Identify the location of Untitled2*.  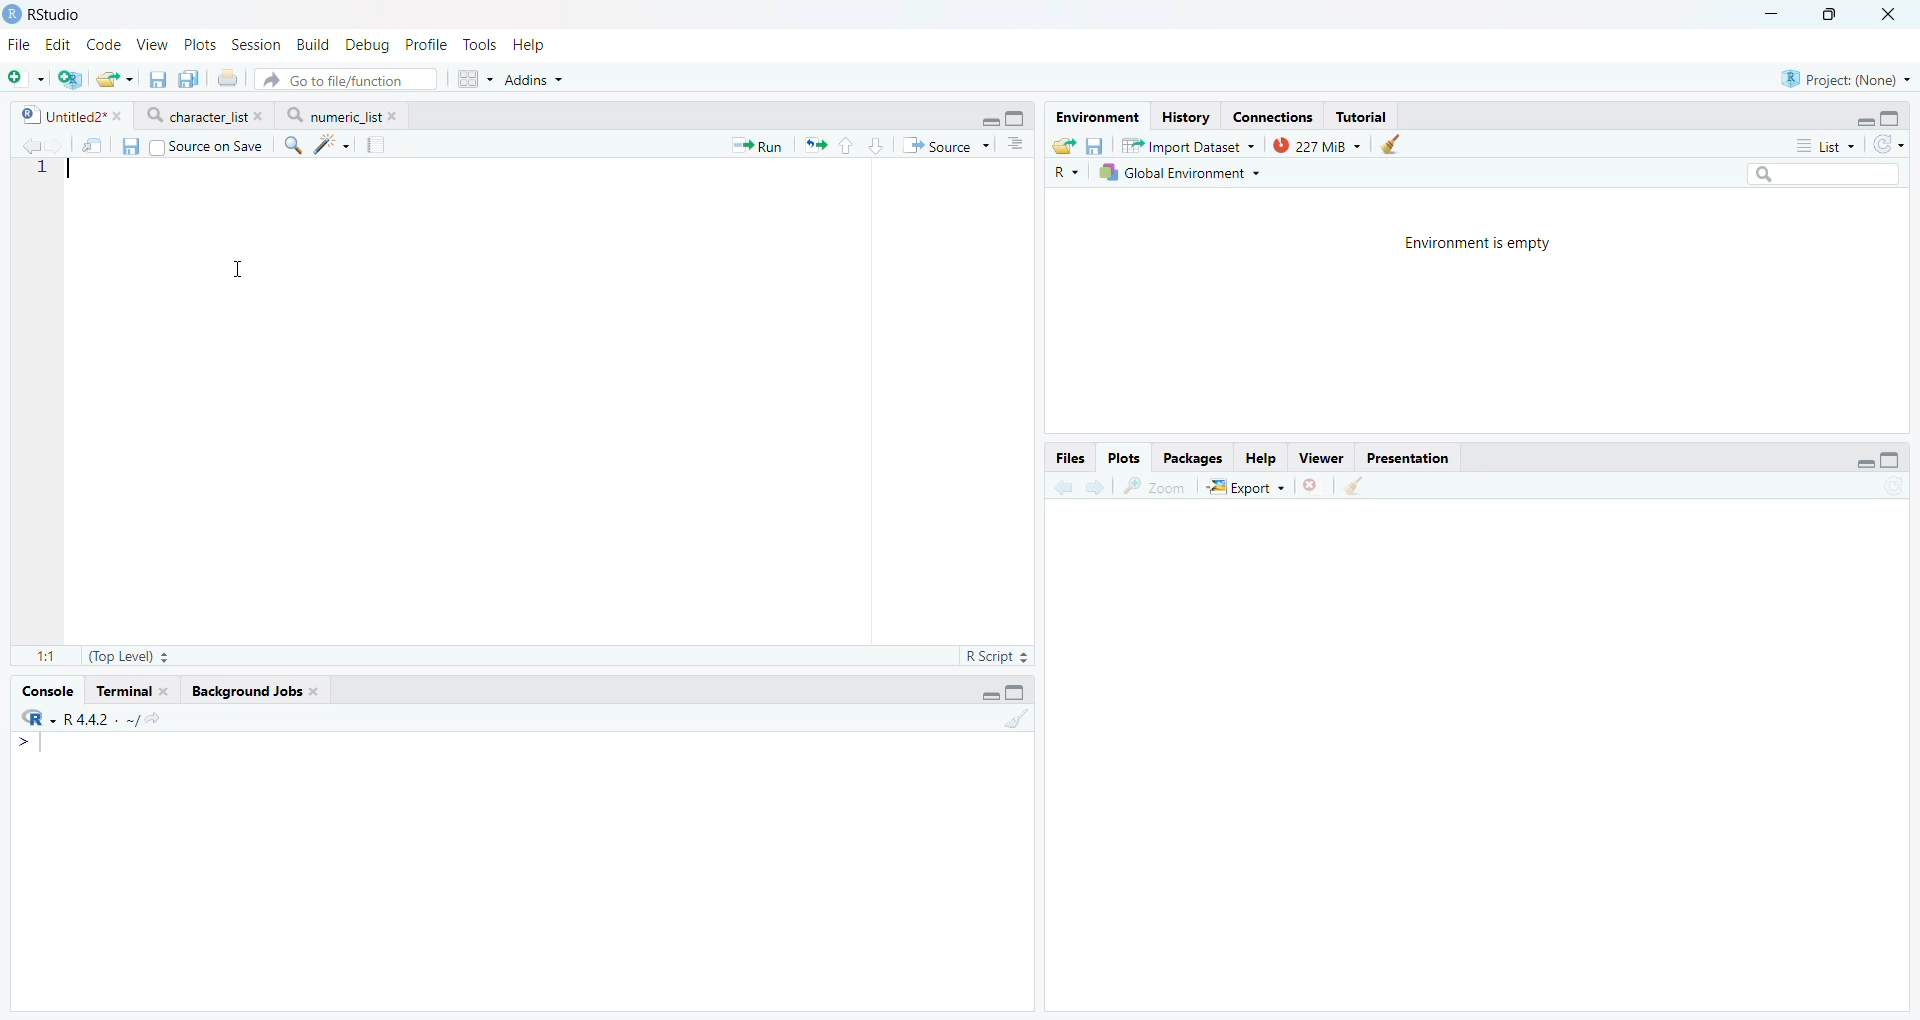
(70, 116).